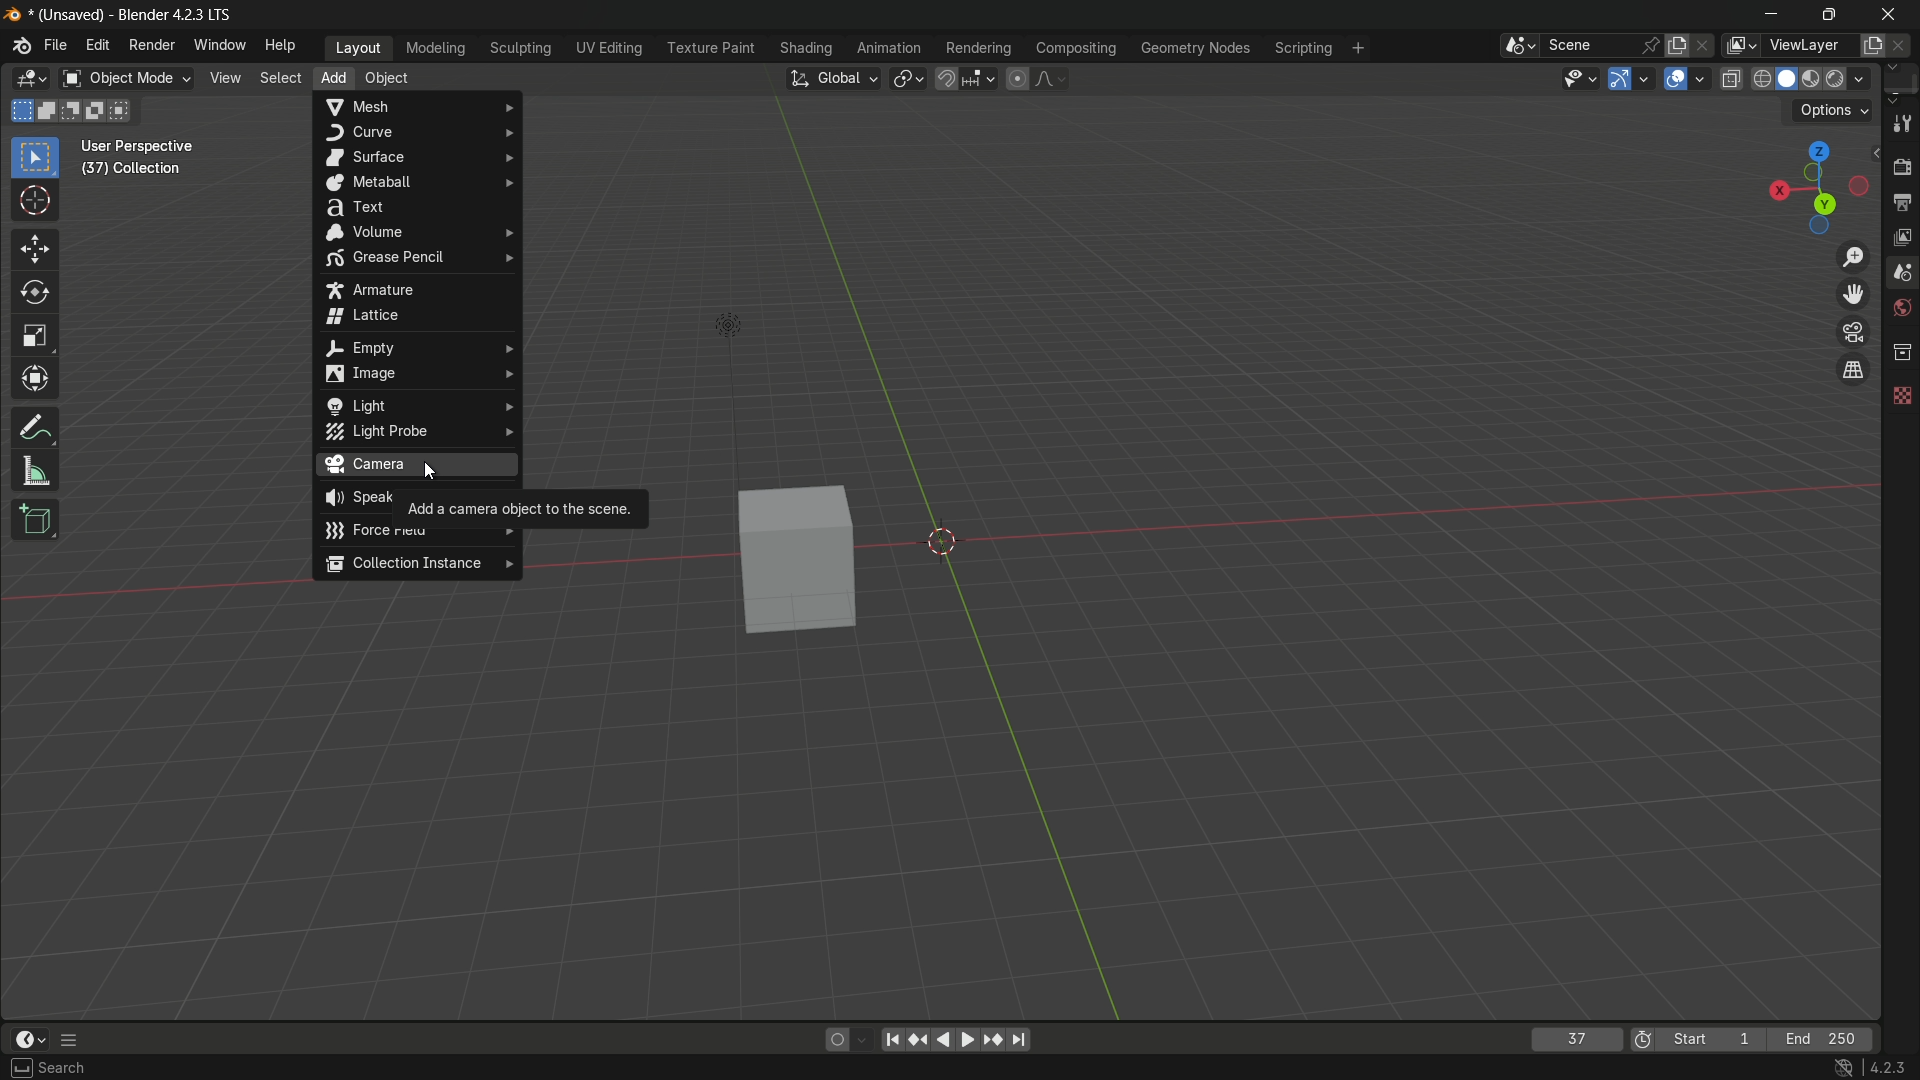 This screenshot has height=1080, width=1920. What do you see at coordinates (35, 157) in the screenshot?
I see `select box` at bounding box center [35, 157].